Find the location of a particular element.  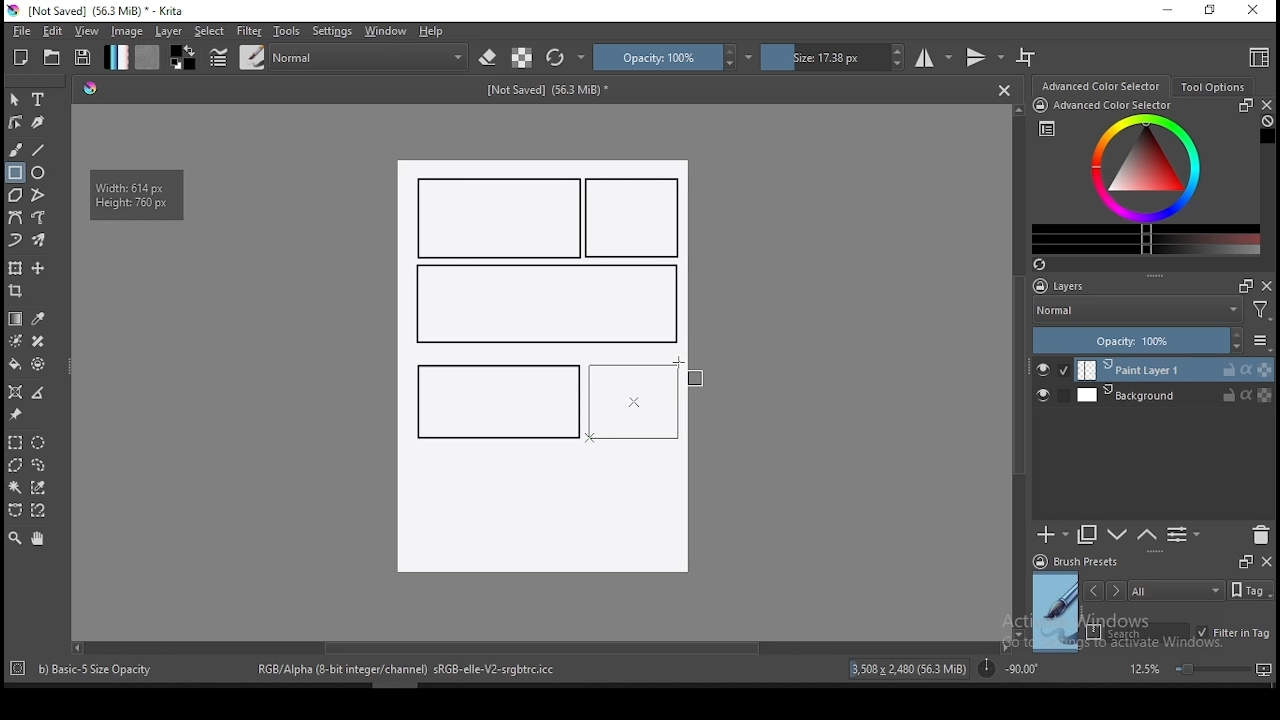

line tool is located at coordinates (39, 150).